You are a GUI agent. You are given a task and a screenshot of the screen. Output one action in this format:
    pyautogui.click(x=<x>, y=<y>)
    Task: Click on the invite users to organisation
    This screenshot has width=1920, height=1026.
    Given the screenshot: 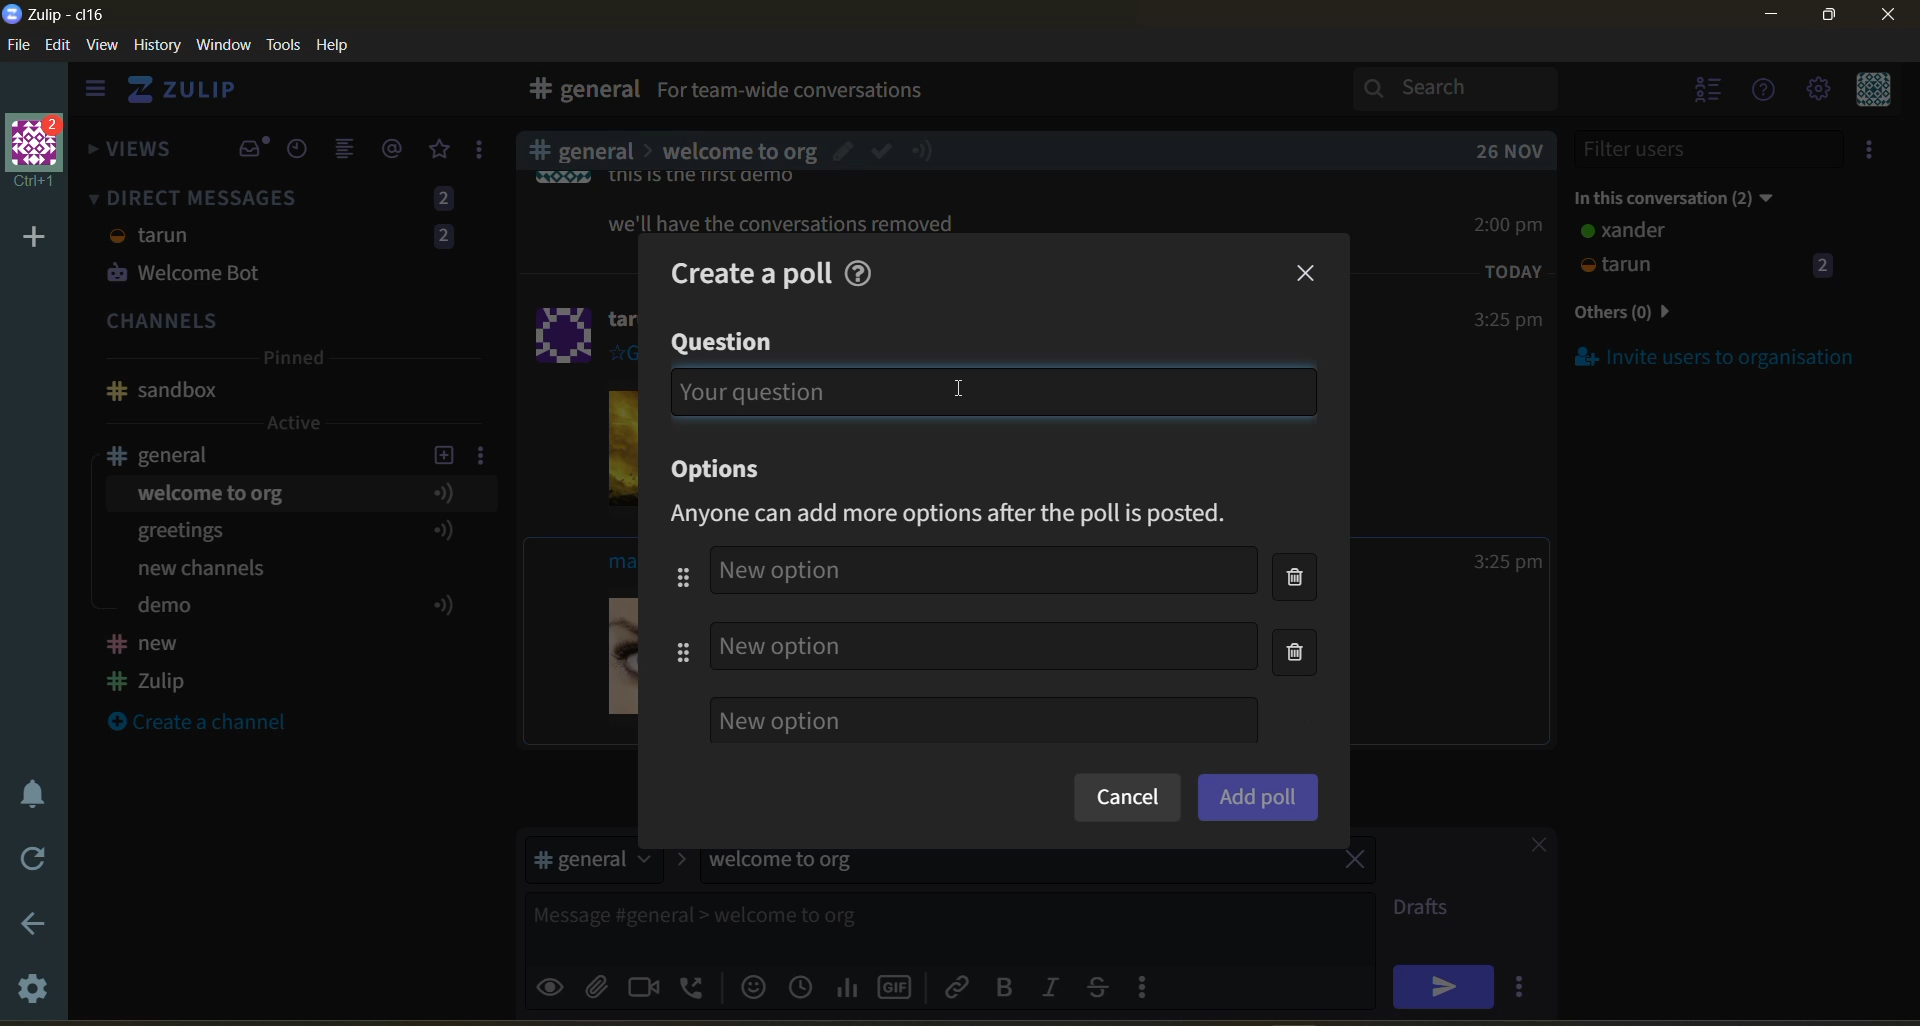 What is the action you would take?
    pyautogui.click(x=1716, y=356)
    